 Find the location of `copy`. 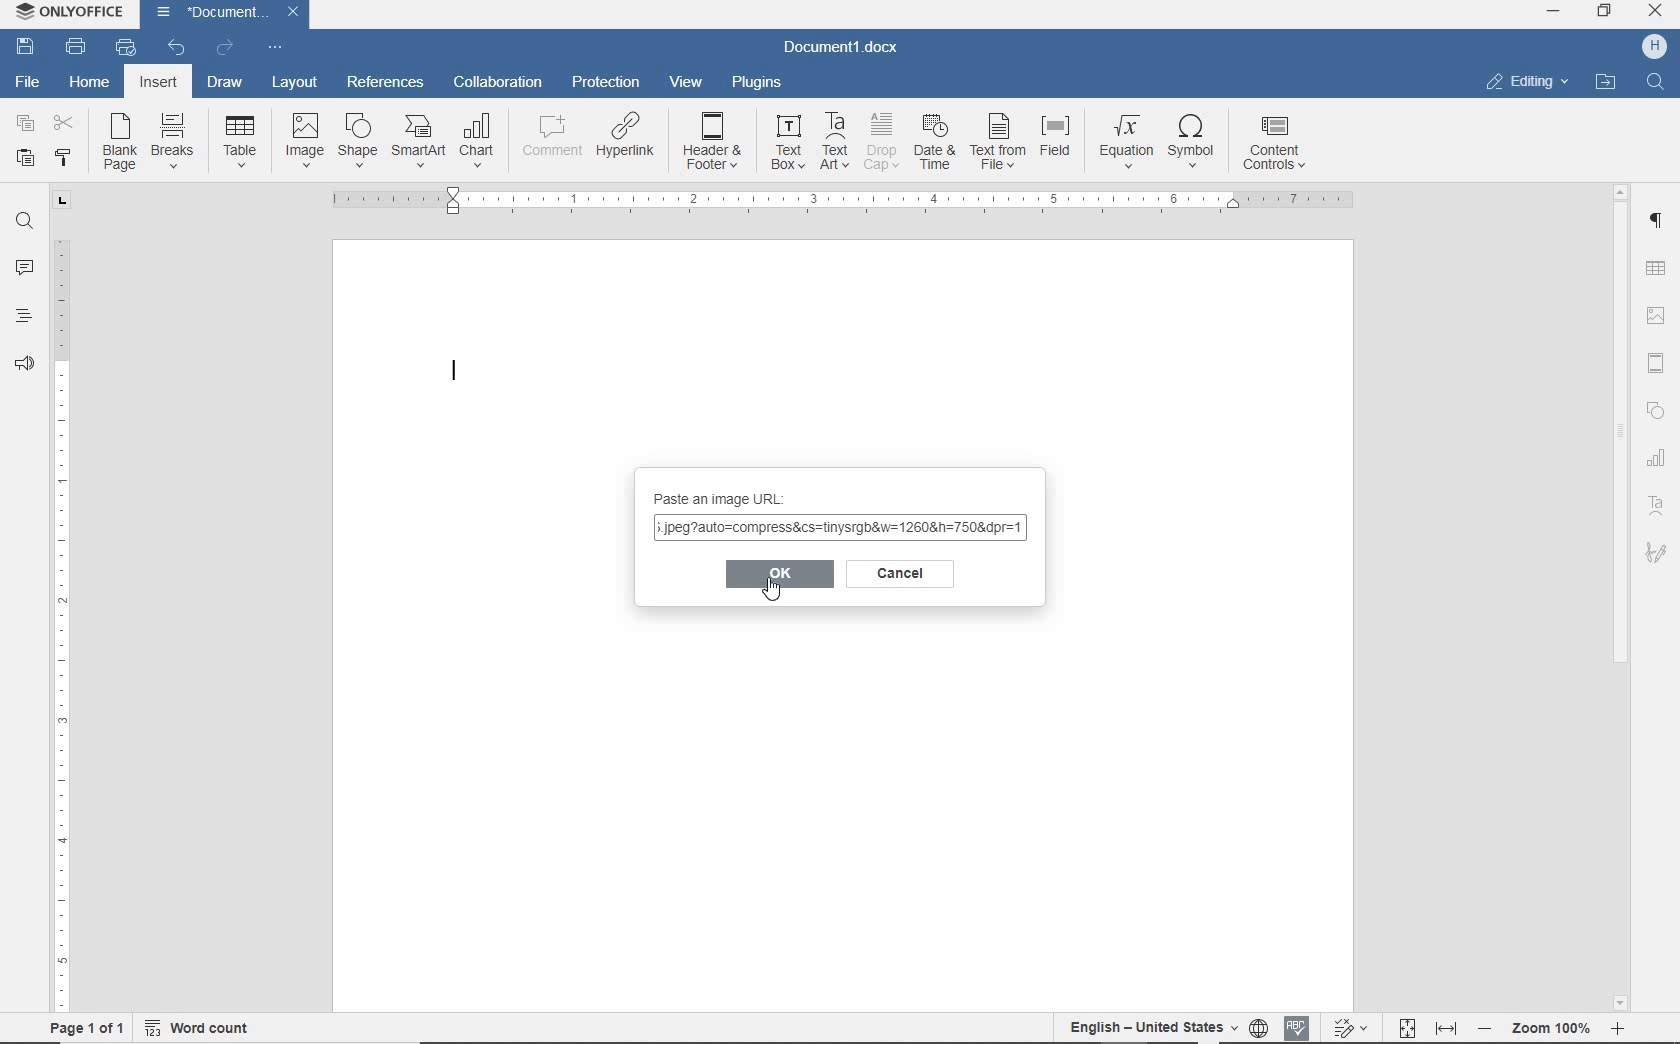

copy is located at coordinates (23, 125).